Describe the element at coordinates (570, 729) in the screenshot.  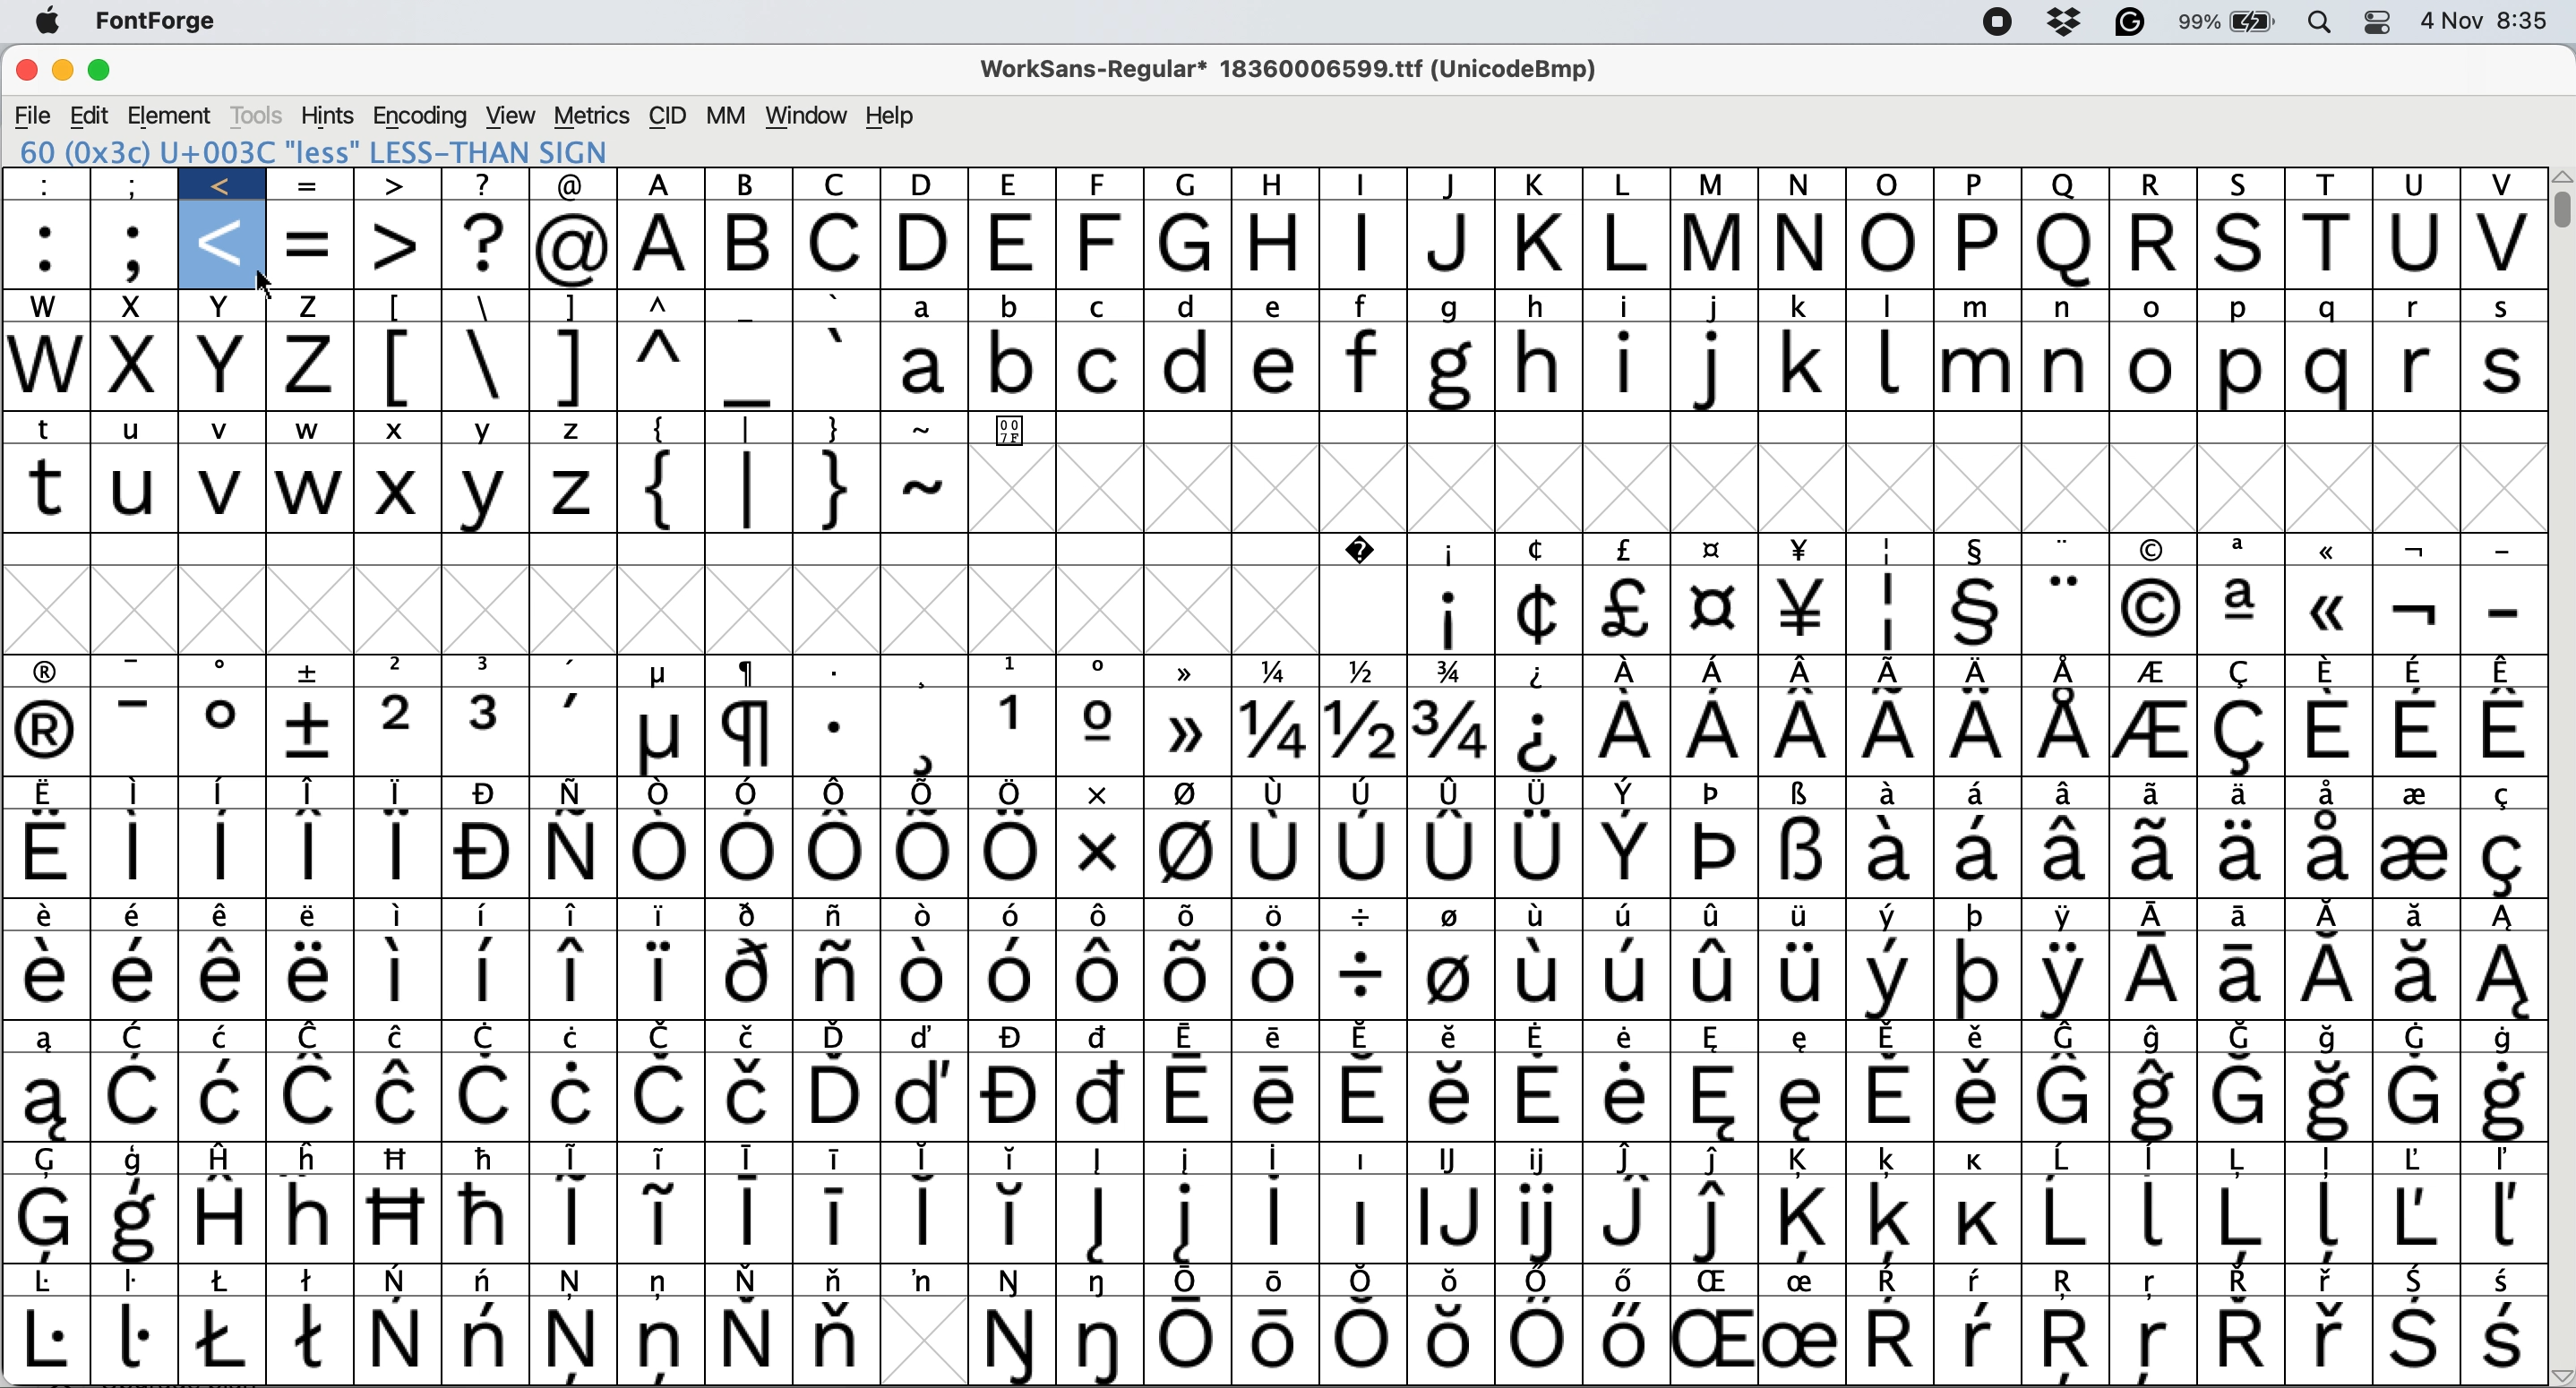
I see `,` at that location.